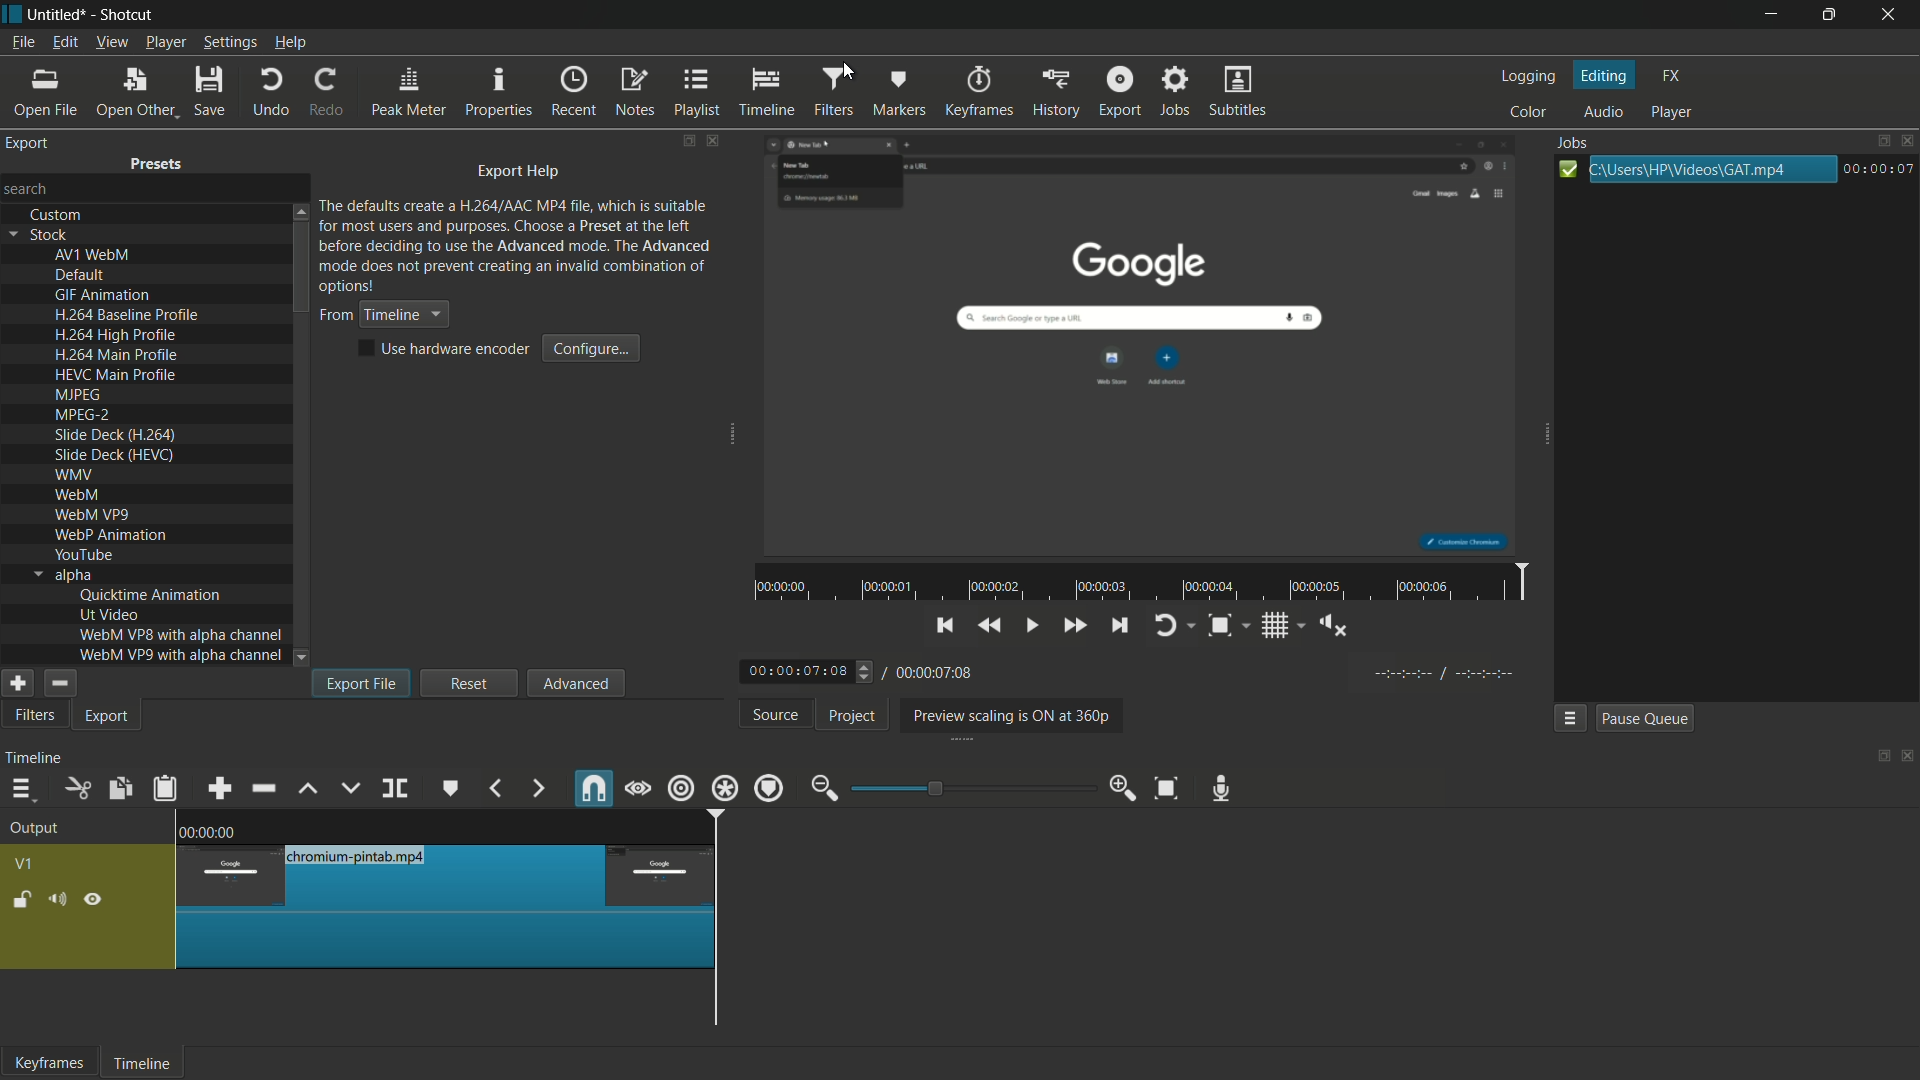  I want to click on ut video, so click(31, 716).